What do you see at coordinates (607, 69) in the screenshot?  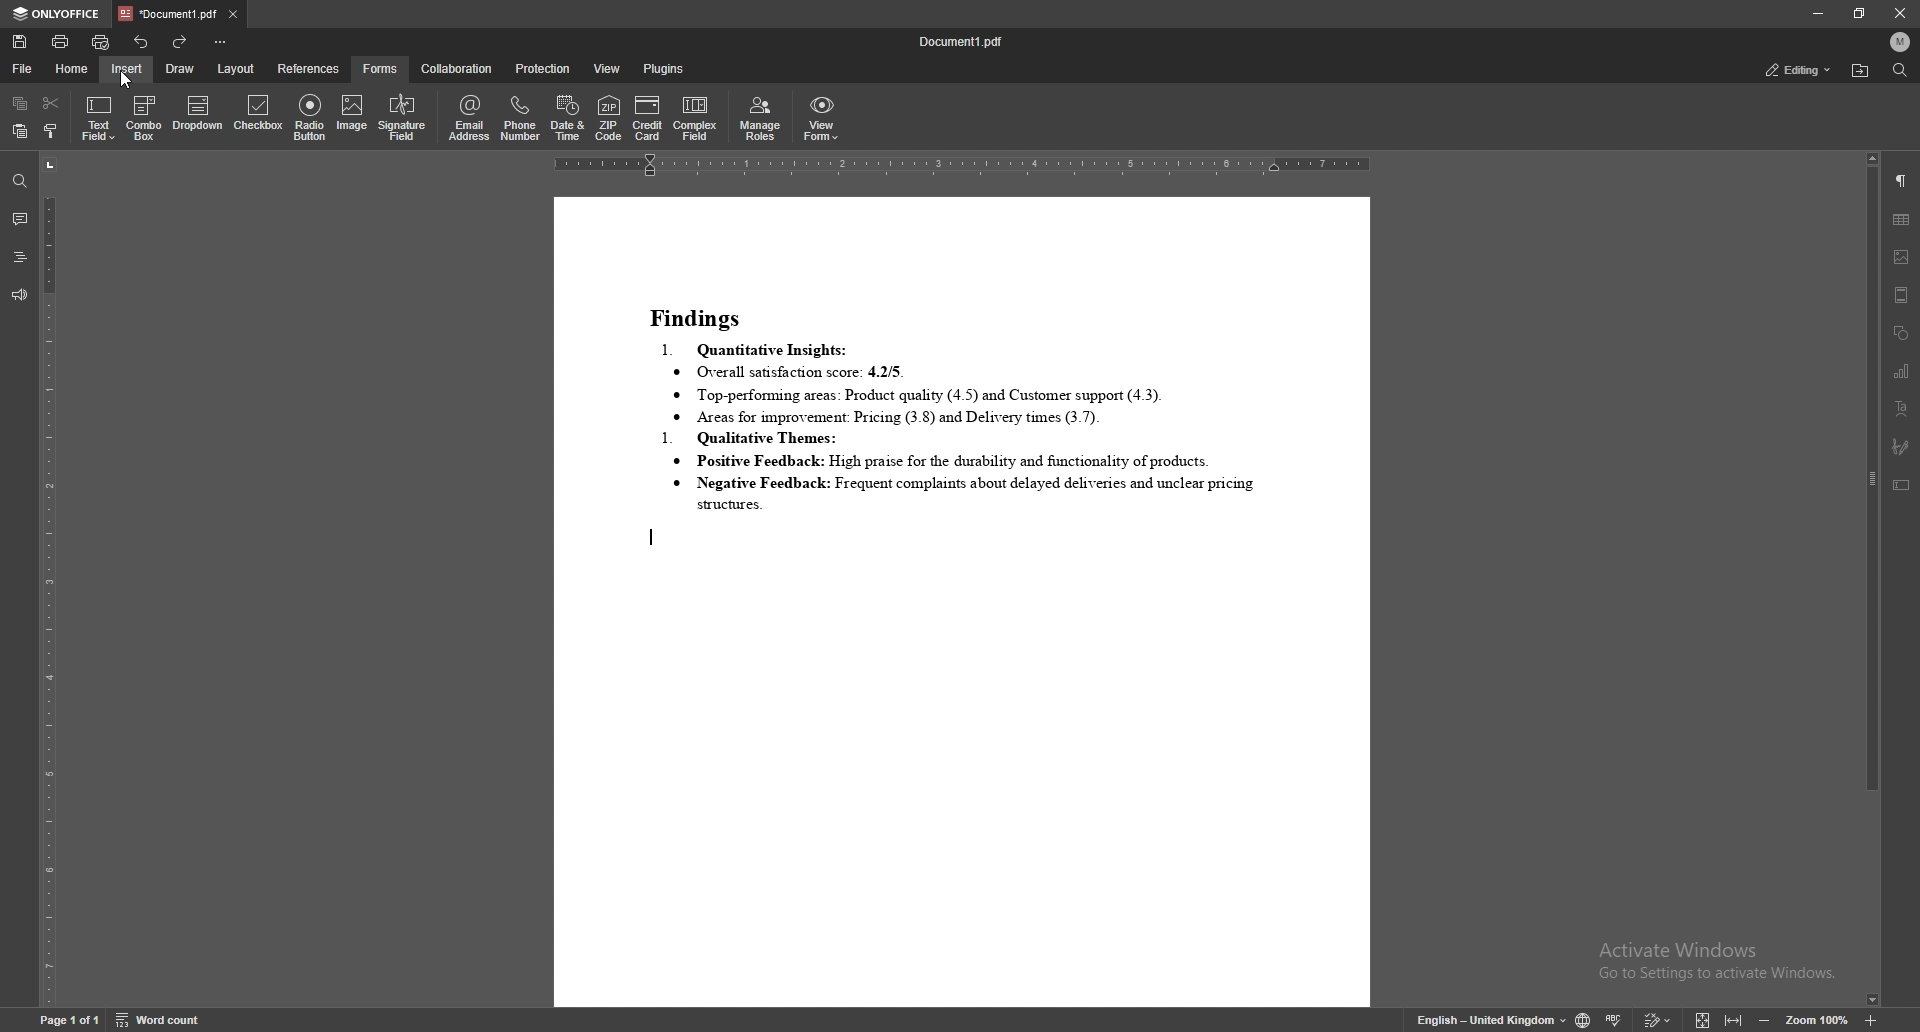 I see `view` at bounding box center [607, 69].